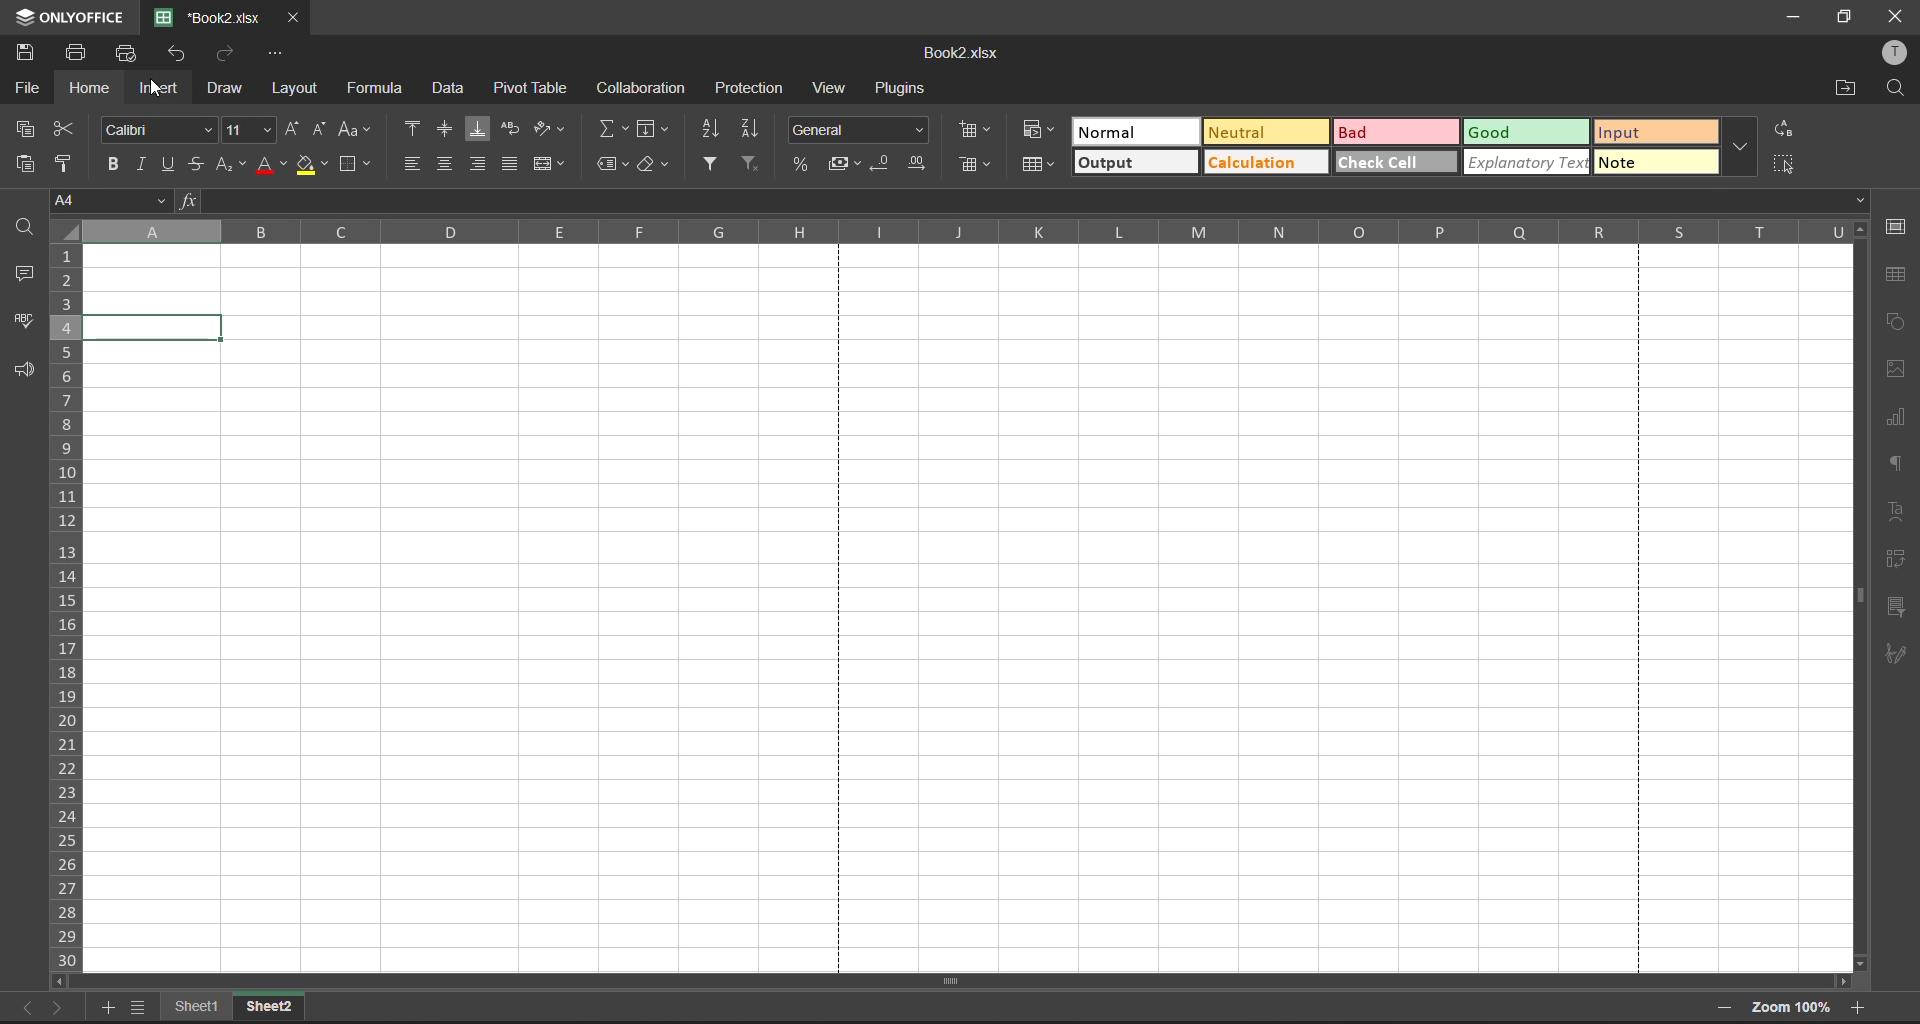  What do you see at coordinates (127, 53) in the screenshot?
I see `quick print` at bounding box center [127, 53].